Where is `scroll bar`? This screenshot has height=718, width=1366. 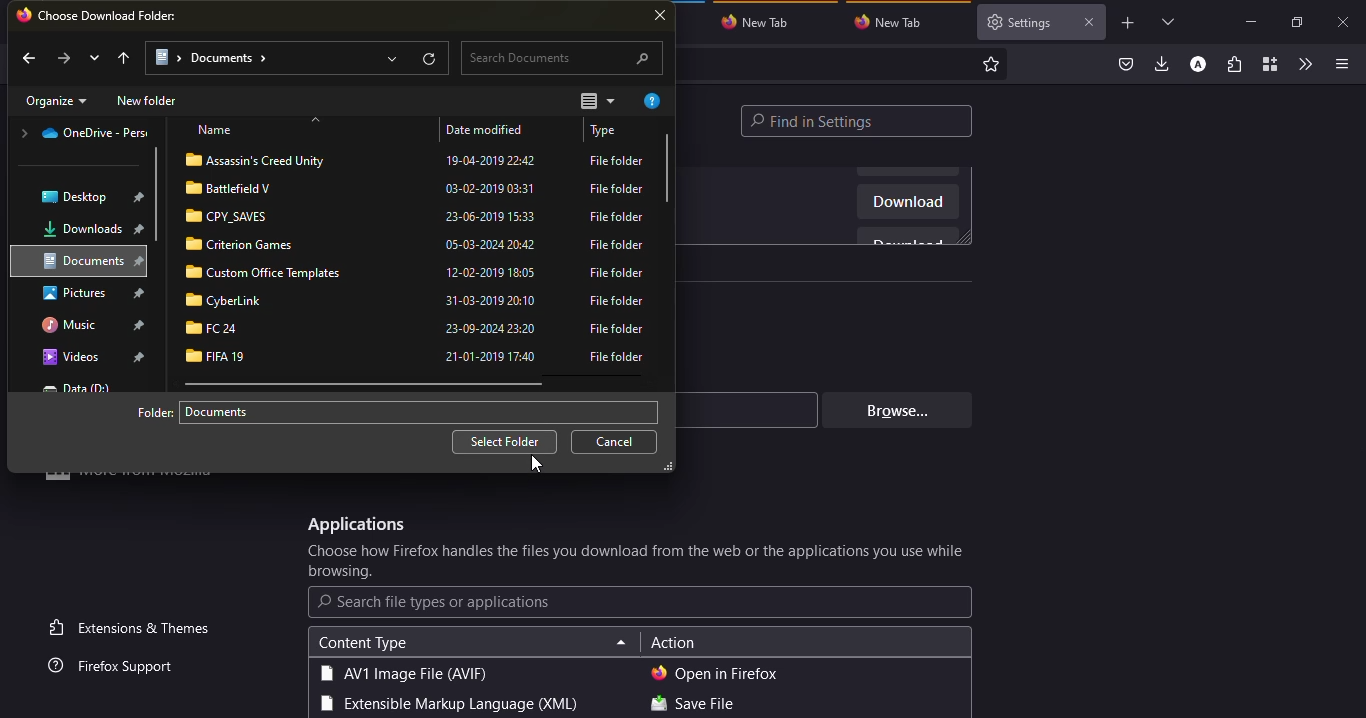
scroll bar is located at coordinates (158, 199).